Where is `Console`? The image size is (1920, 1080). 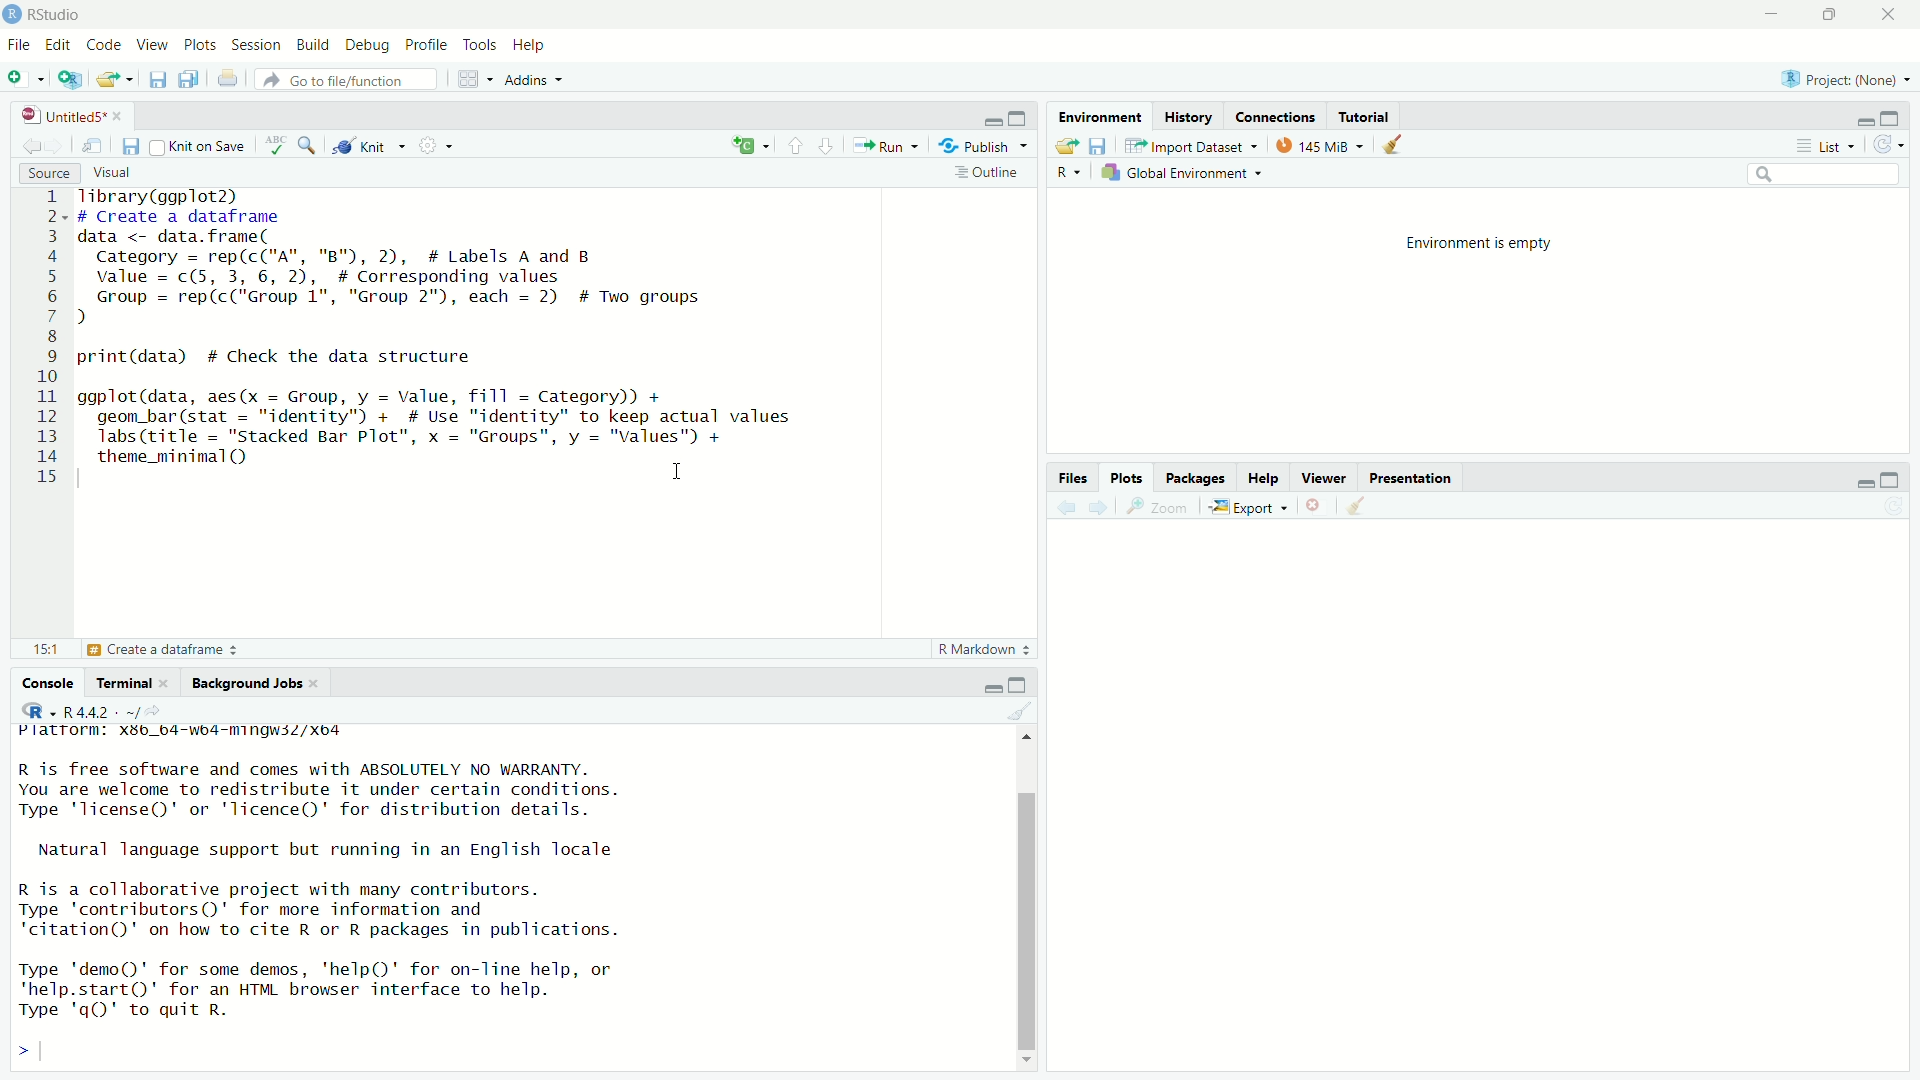
Console is located at coordinates (49, 680).